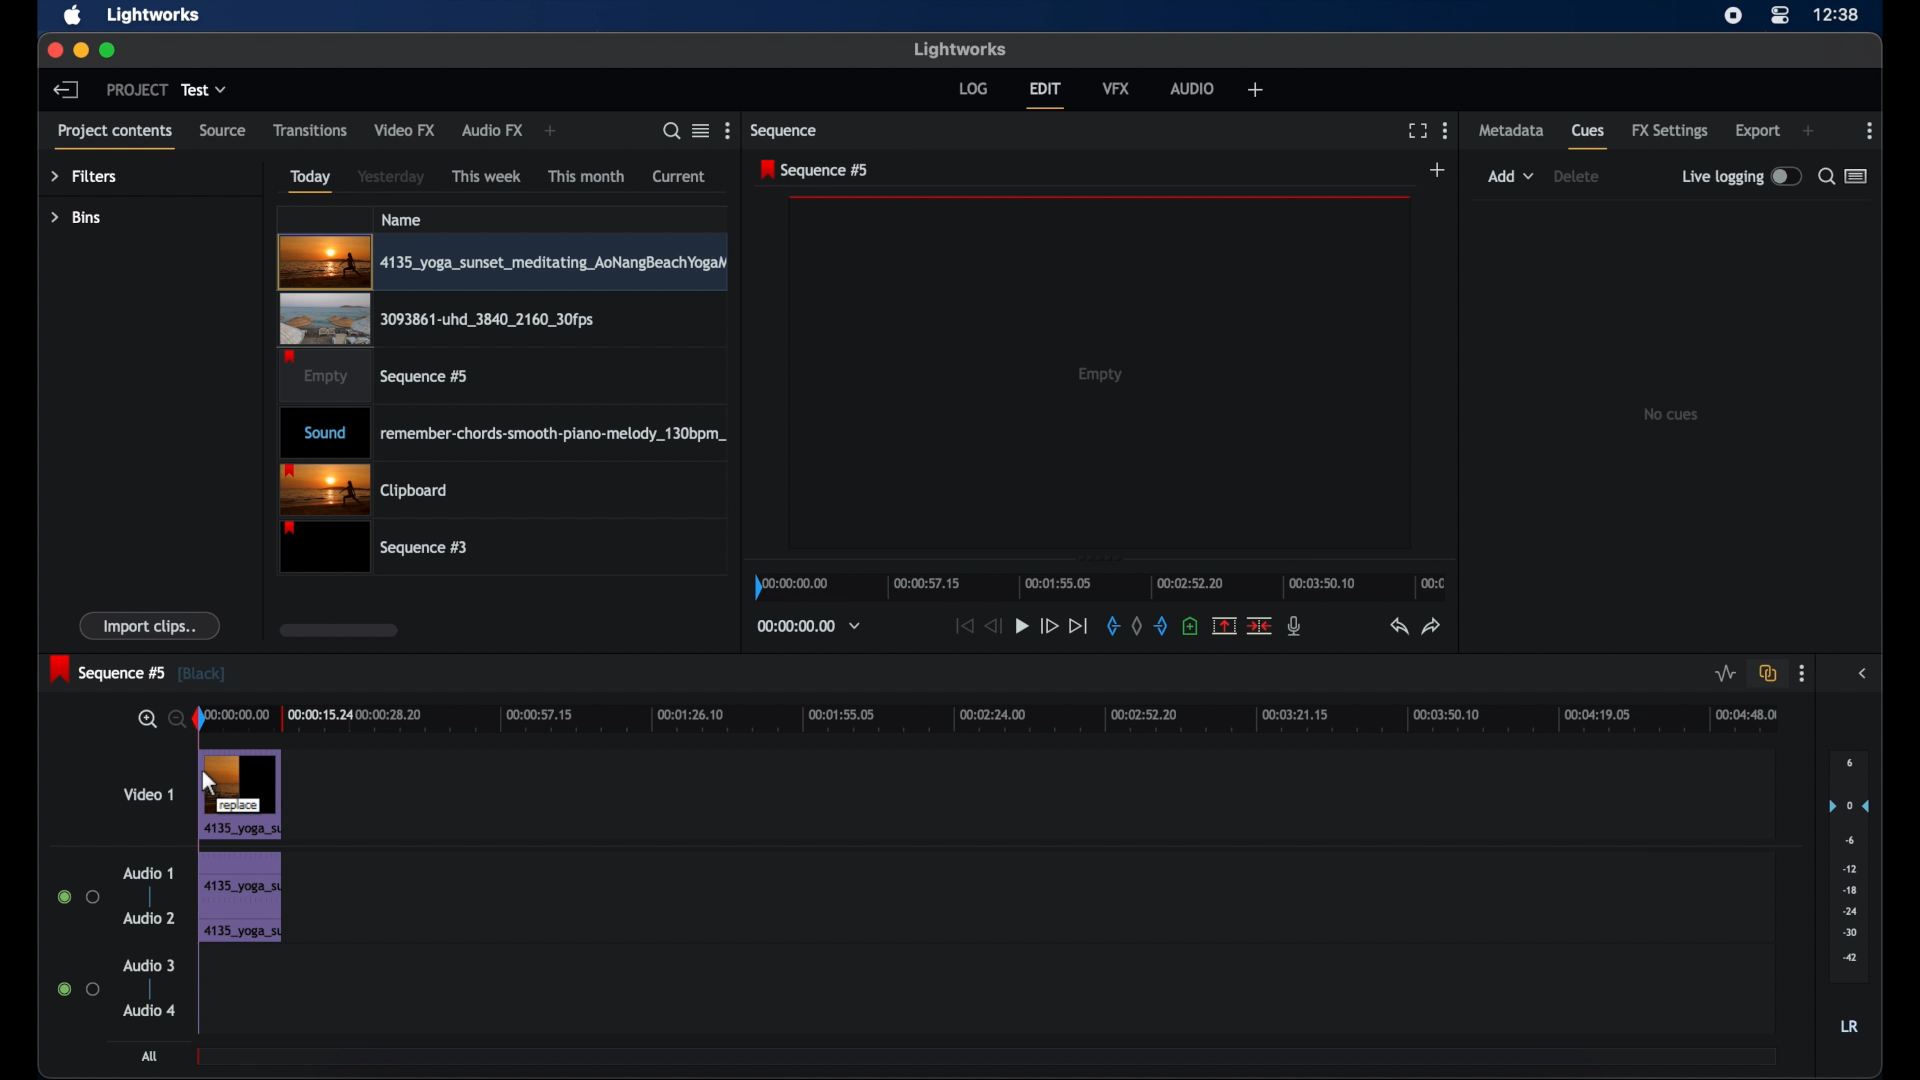 This screenshot has width=1920, height=1080. What do you see at coordinates (114, 136) in the screenshot?
I see `project contents` at bounding box center [114, 136].